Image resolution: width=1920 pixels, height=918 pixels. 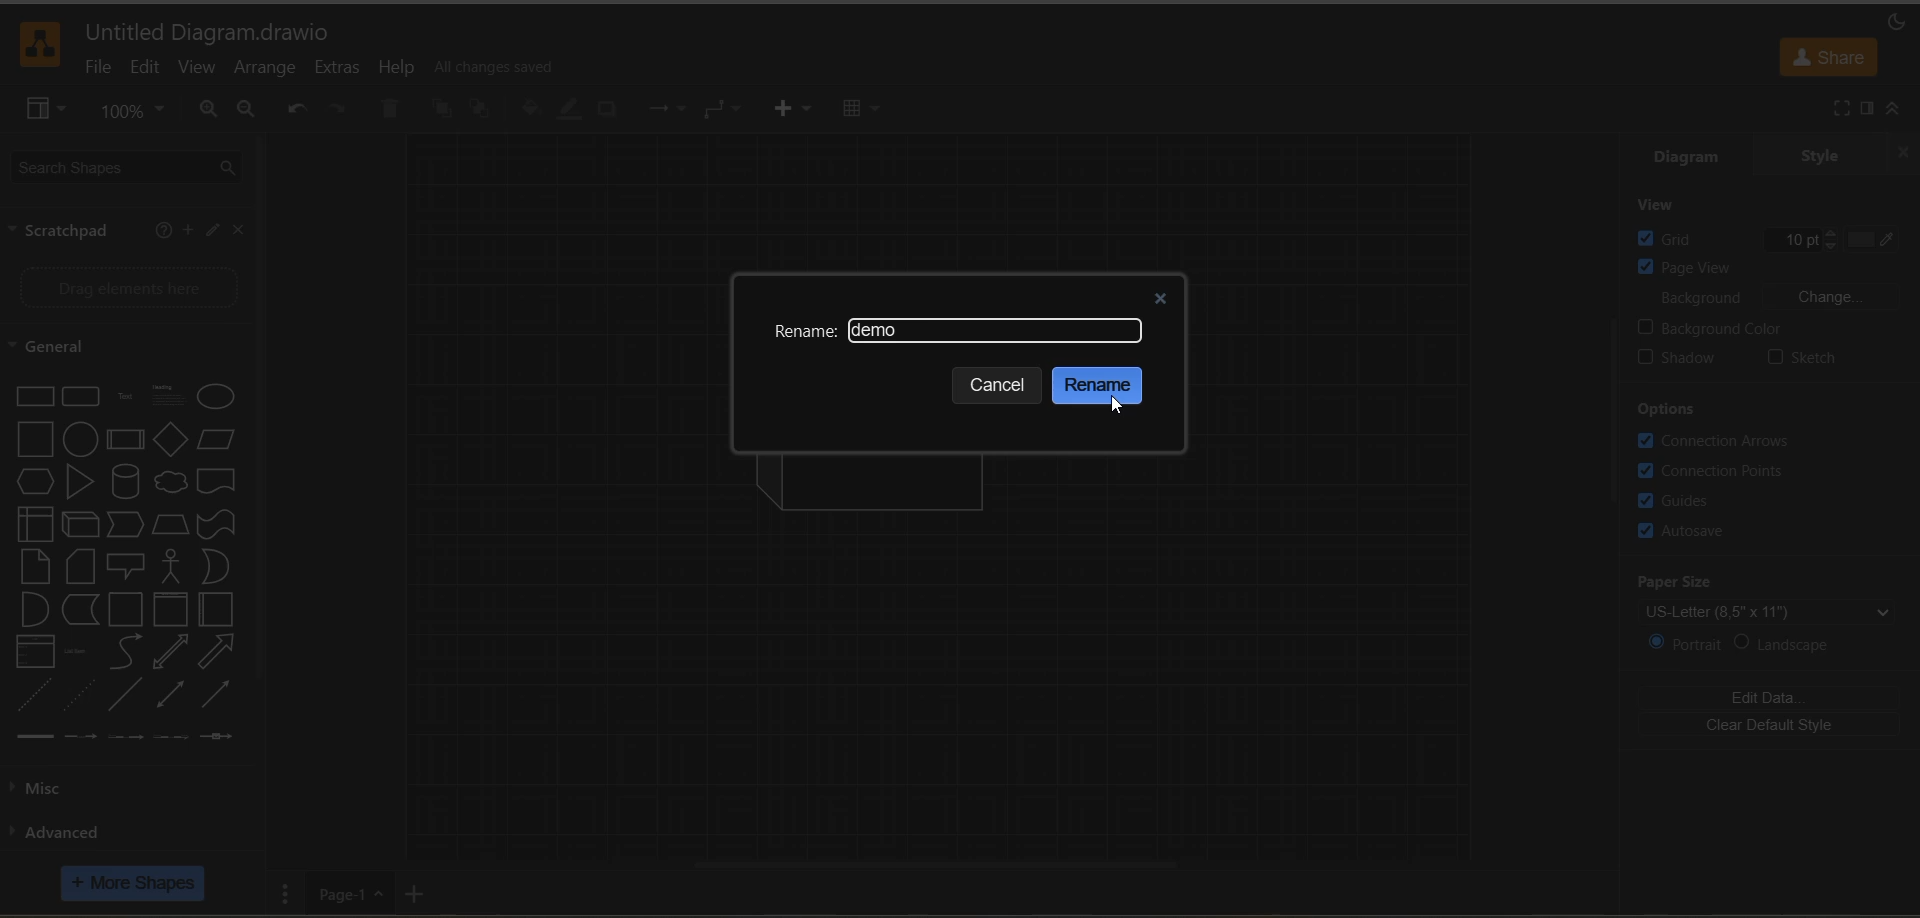 What do you see at coordinates (1778, 327) in the screenshot?
I see `background color` at bounding box center [1778, 327].